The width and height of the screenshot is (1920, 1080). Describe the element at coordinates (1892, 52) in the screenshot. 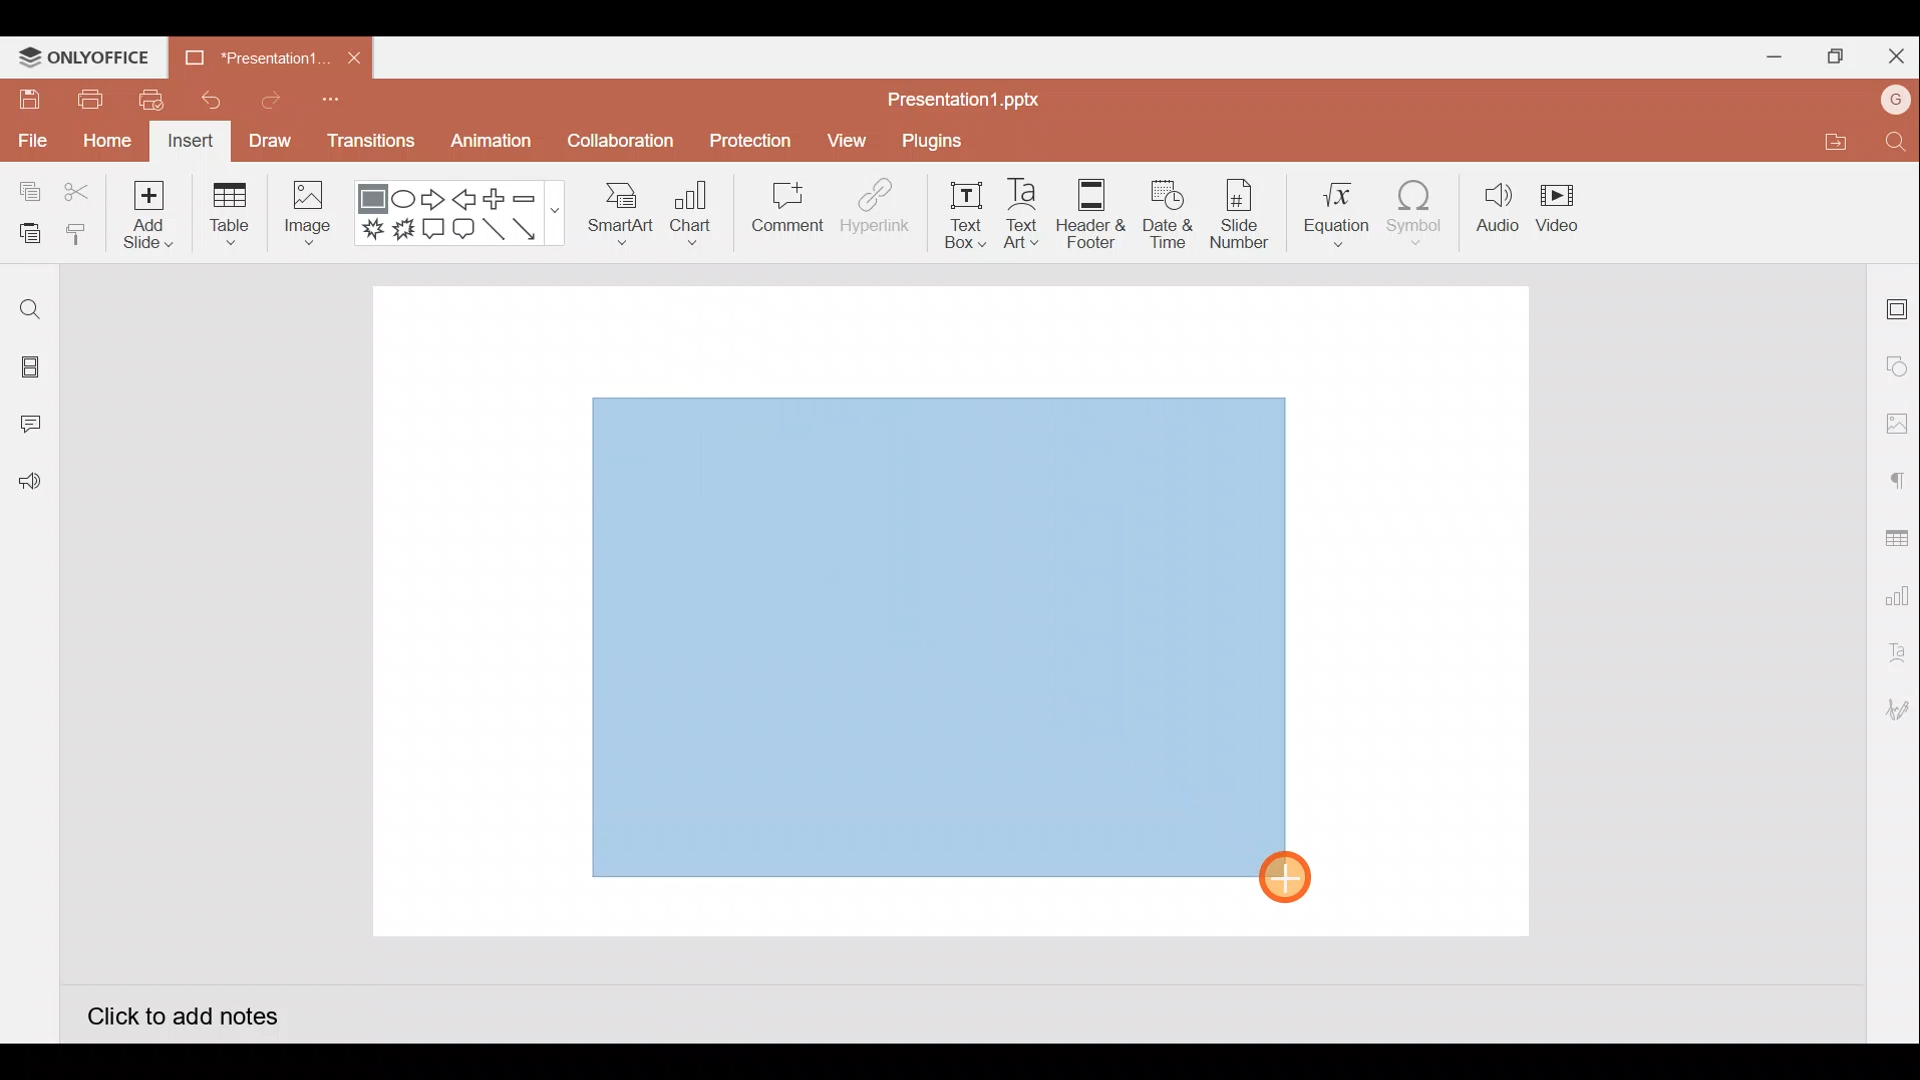

I see `Close` at that location.